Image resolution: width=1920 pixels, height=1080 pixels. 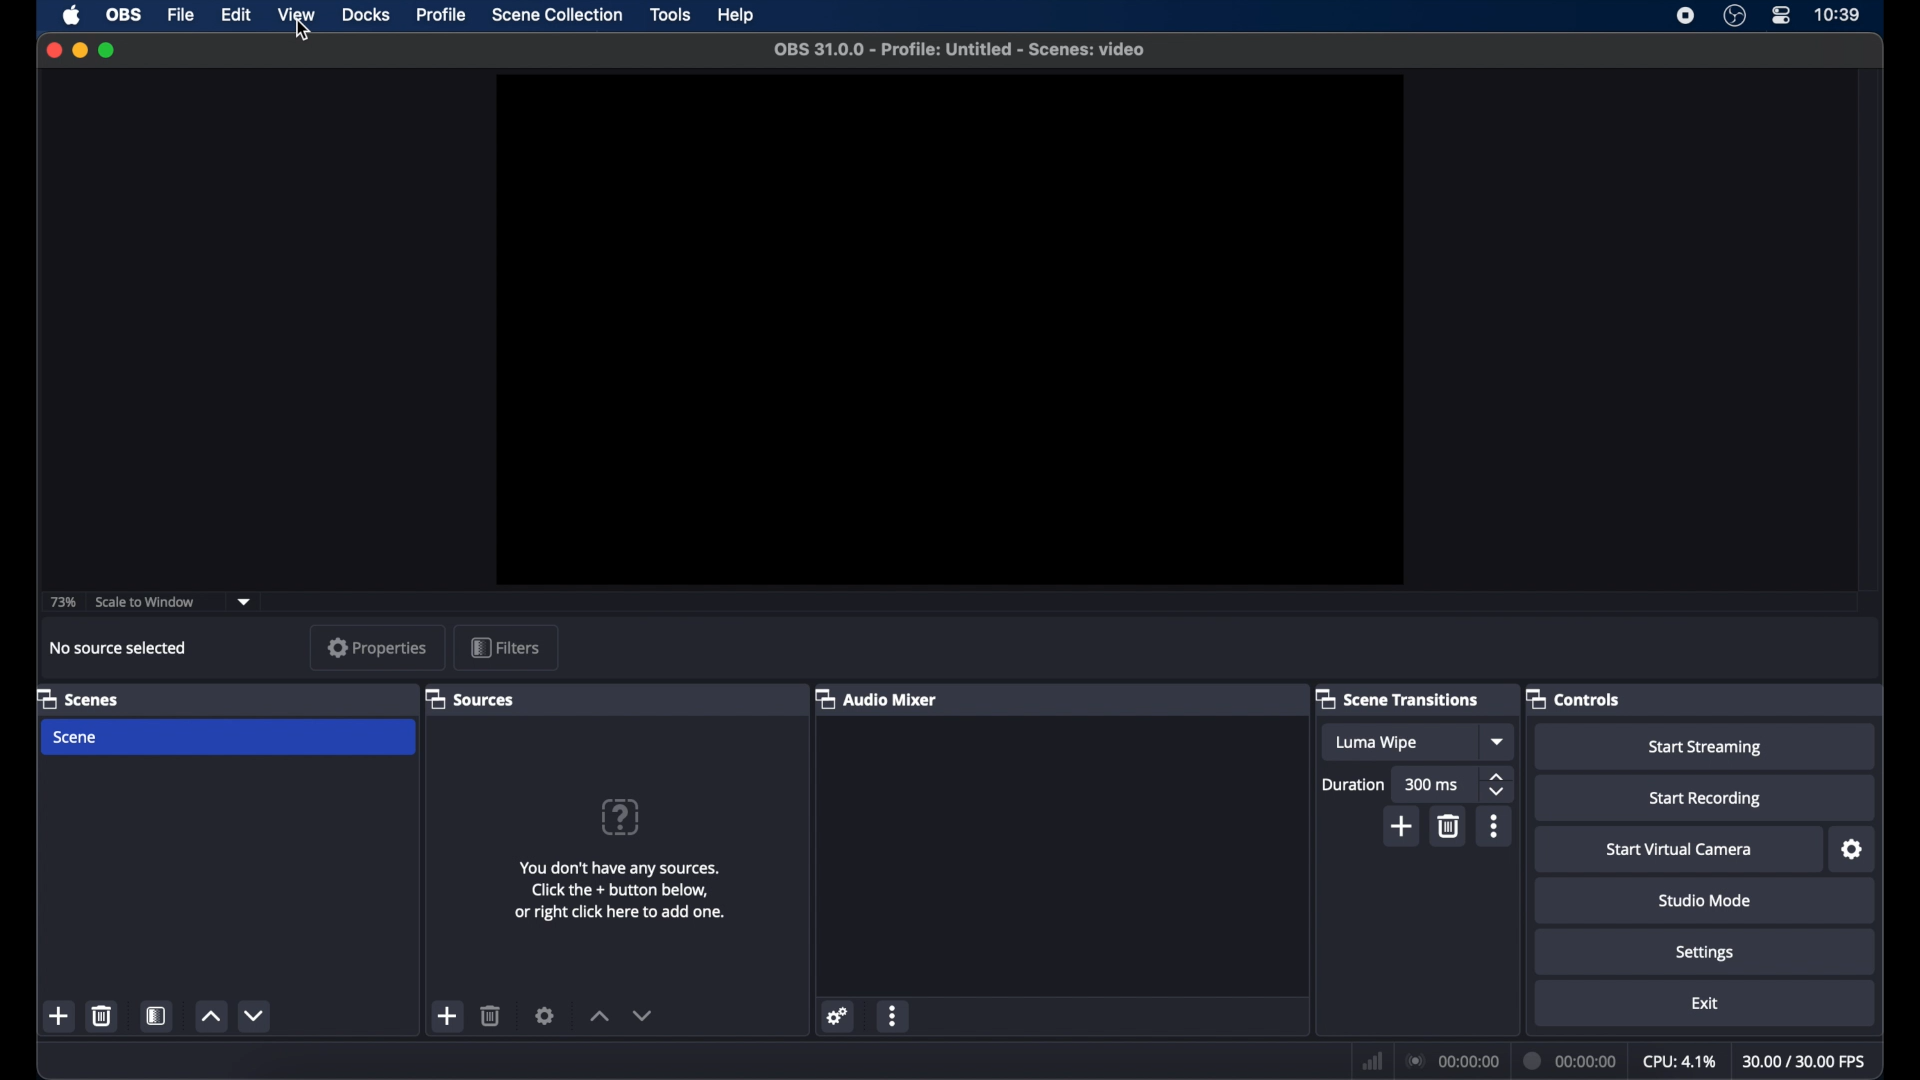 I want to click on settings, so click(x=1852, y=848).